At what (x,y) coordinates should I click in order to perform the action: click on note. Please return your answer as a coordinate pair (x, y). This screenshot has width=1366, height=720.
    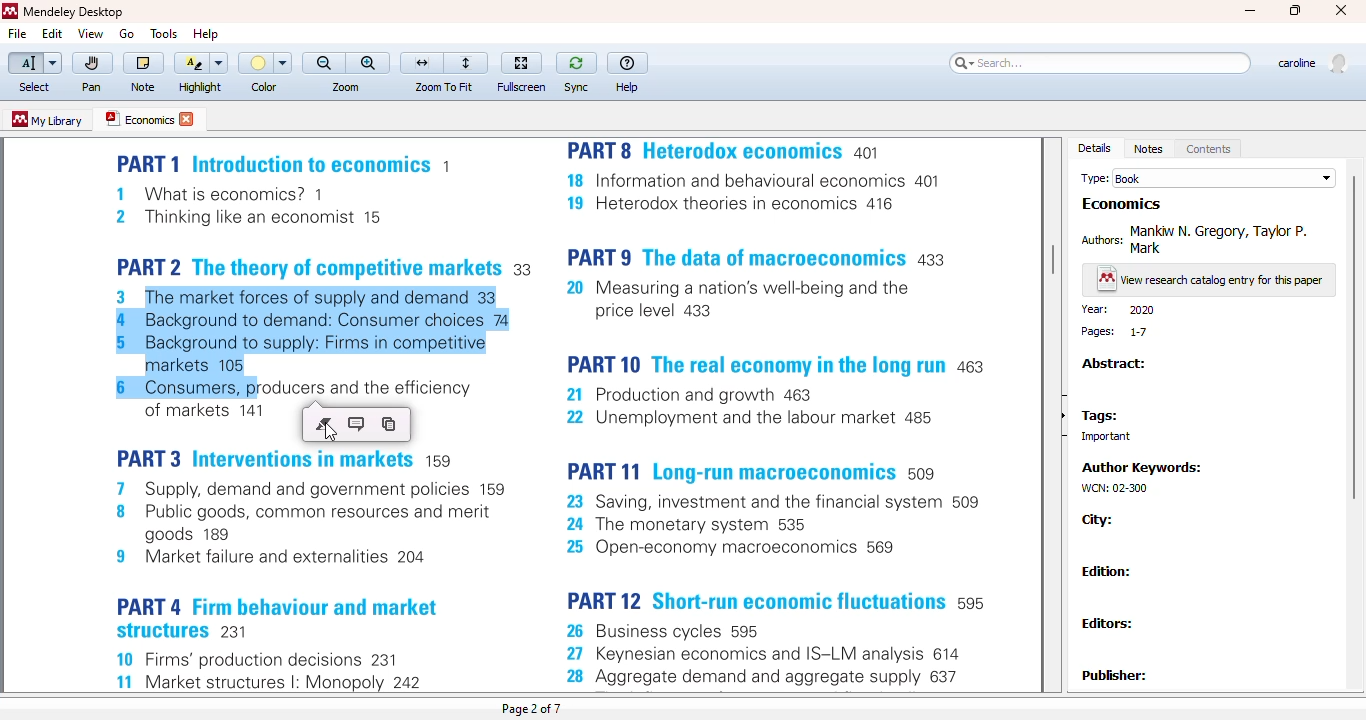
    Looking at the image, I should click on (143, 87).